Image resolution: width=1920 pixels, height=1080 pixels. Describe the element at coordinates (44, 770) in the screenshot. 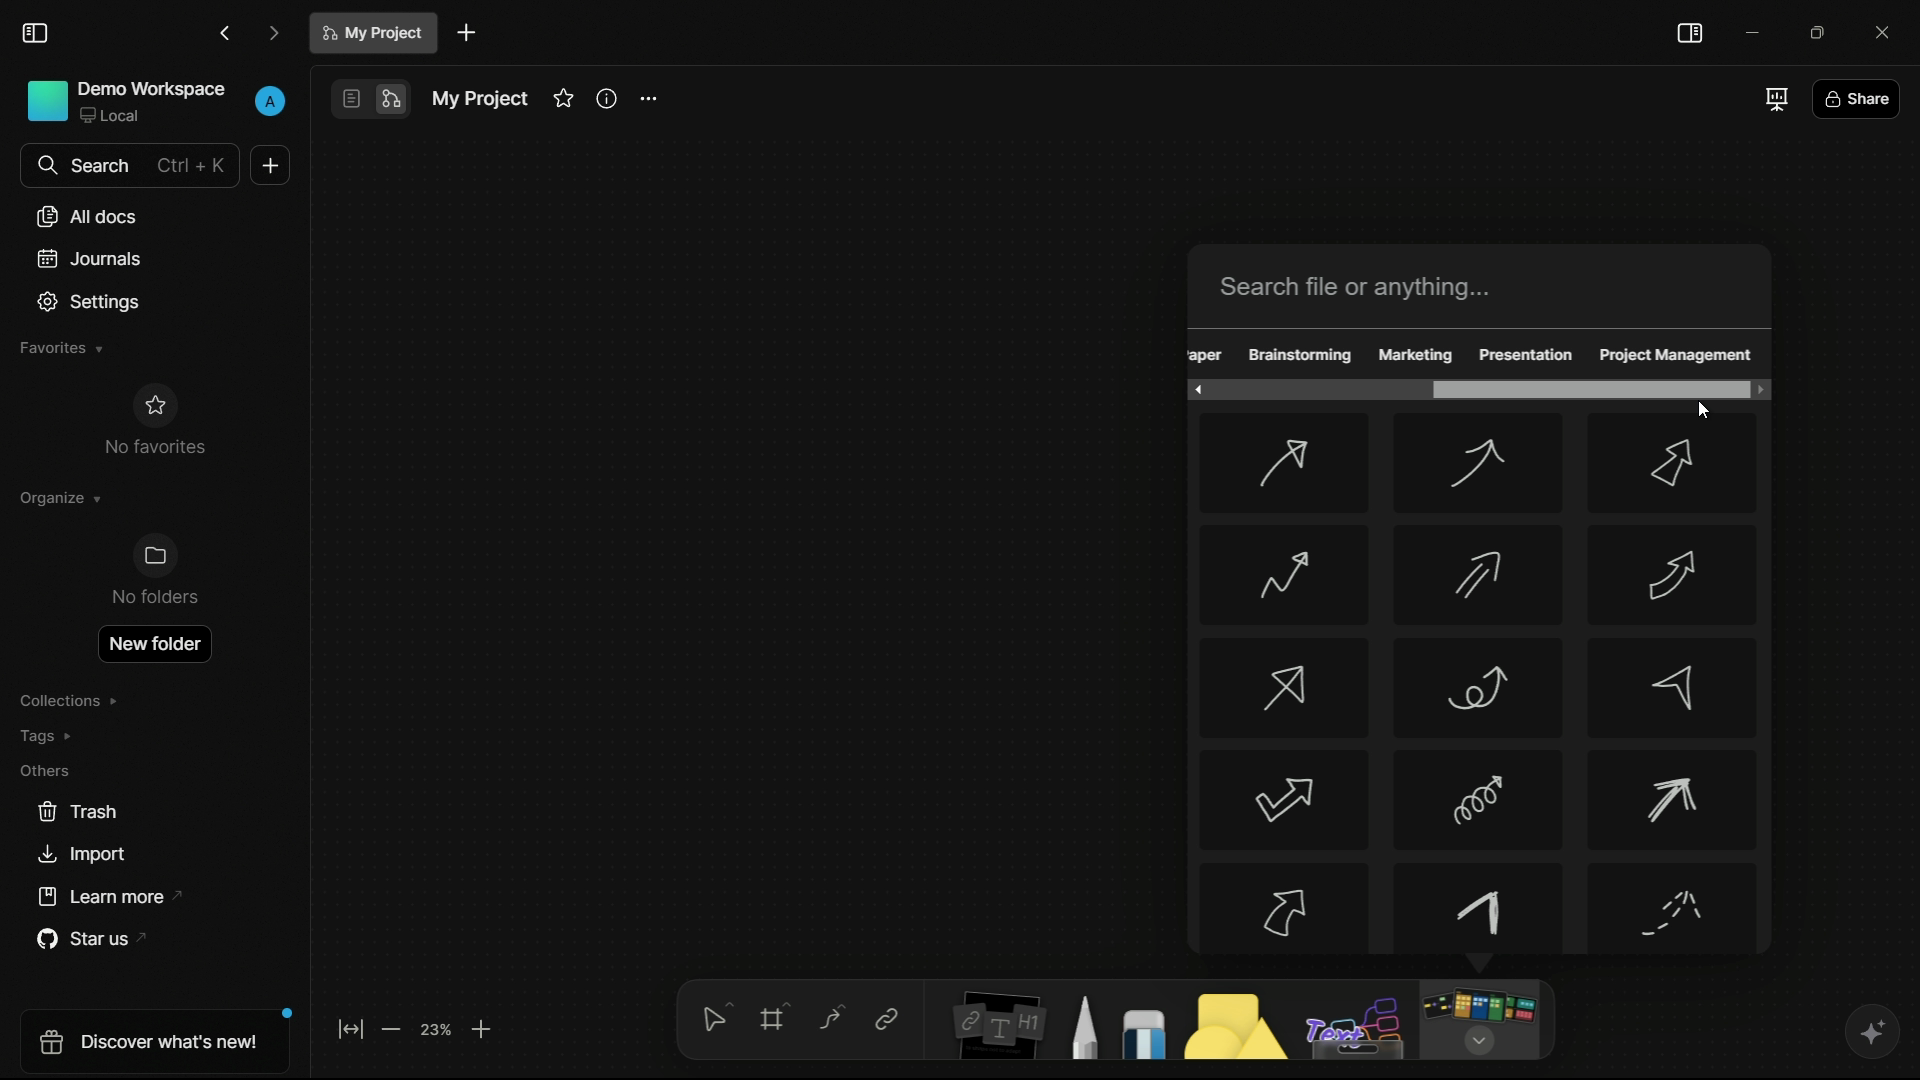

I see `others` at that location.